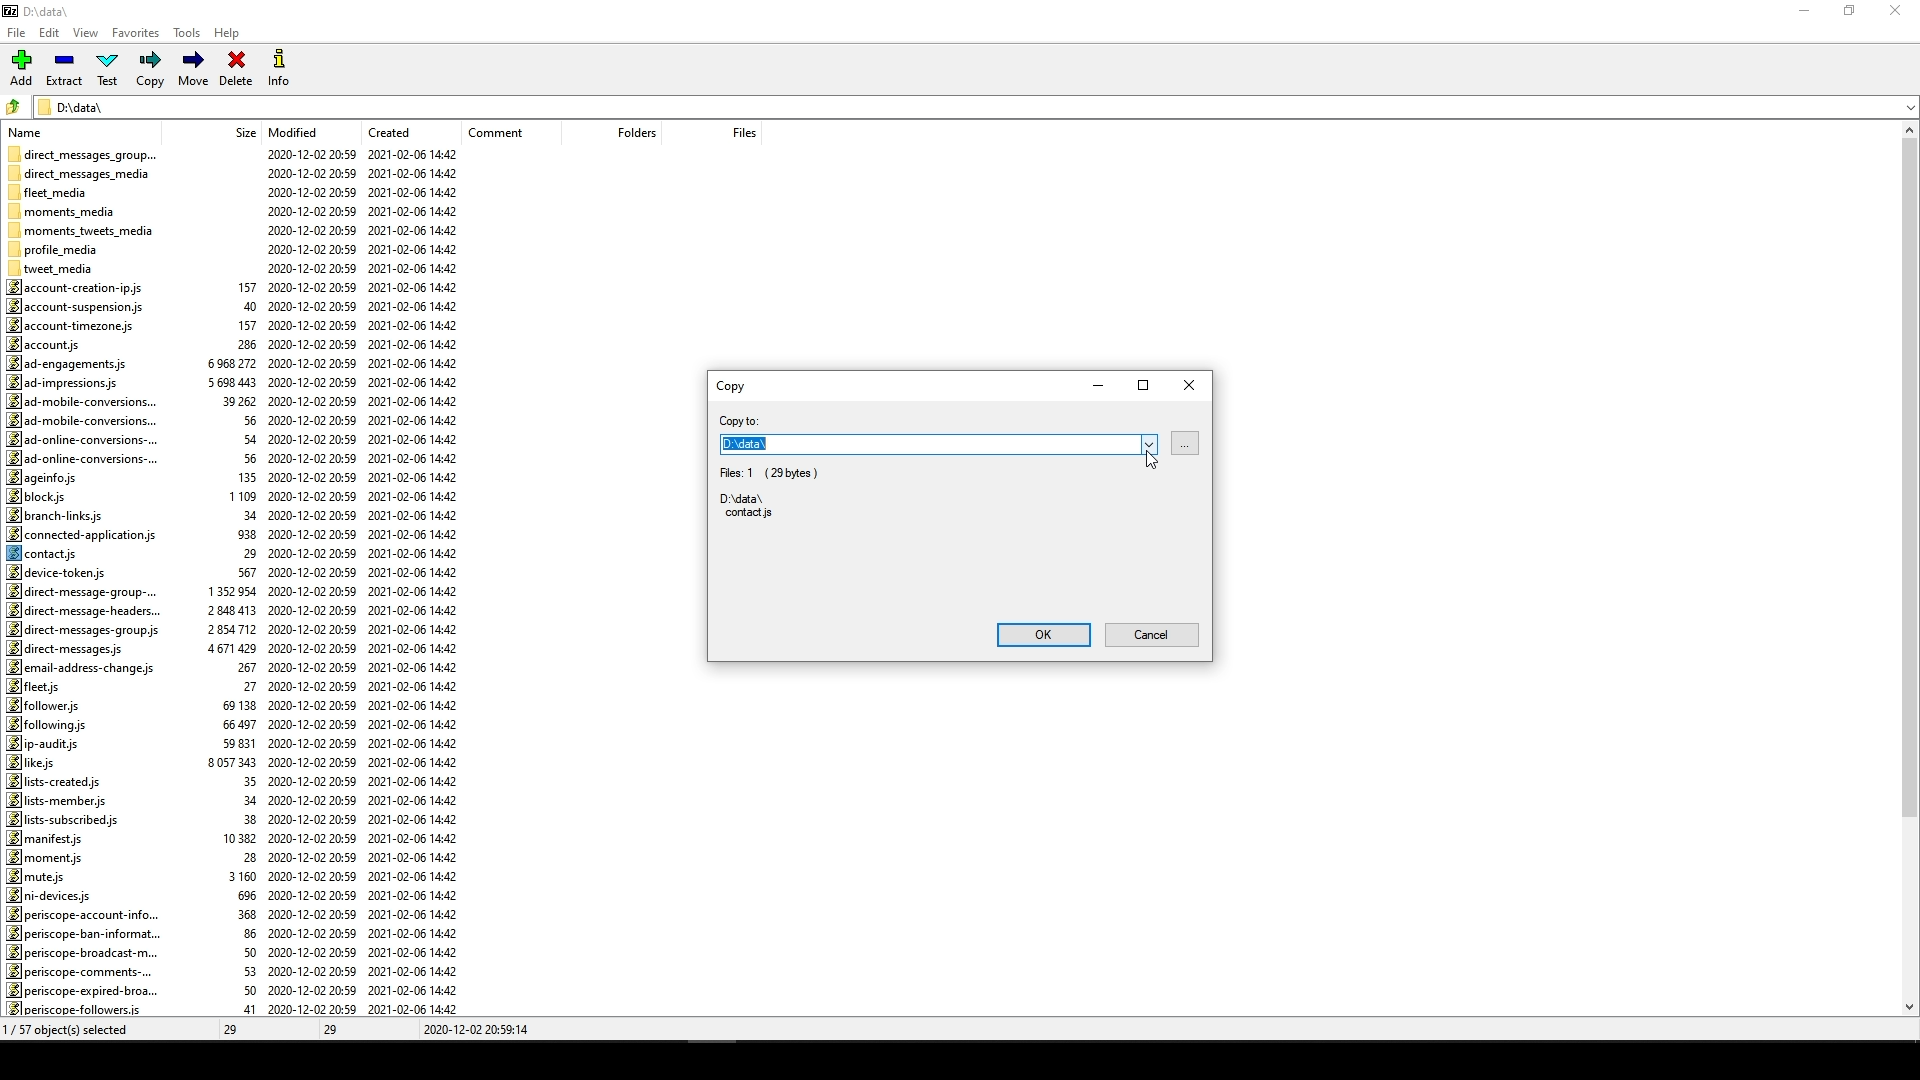 The image size is (1920, 1080). Describe the element at coordinates (89, 34) in the screenshot. I see `View` at that location.